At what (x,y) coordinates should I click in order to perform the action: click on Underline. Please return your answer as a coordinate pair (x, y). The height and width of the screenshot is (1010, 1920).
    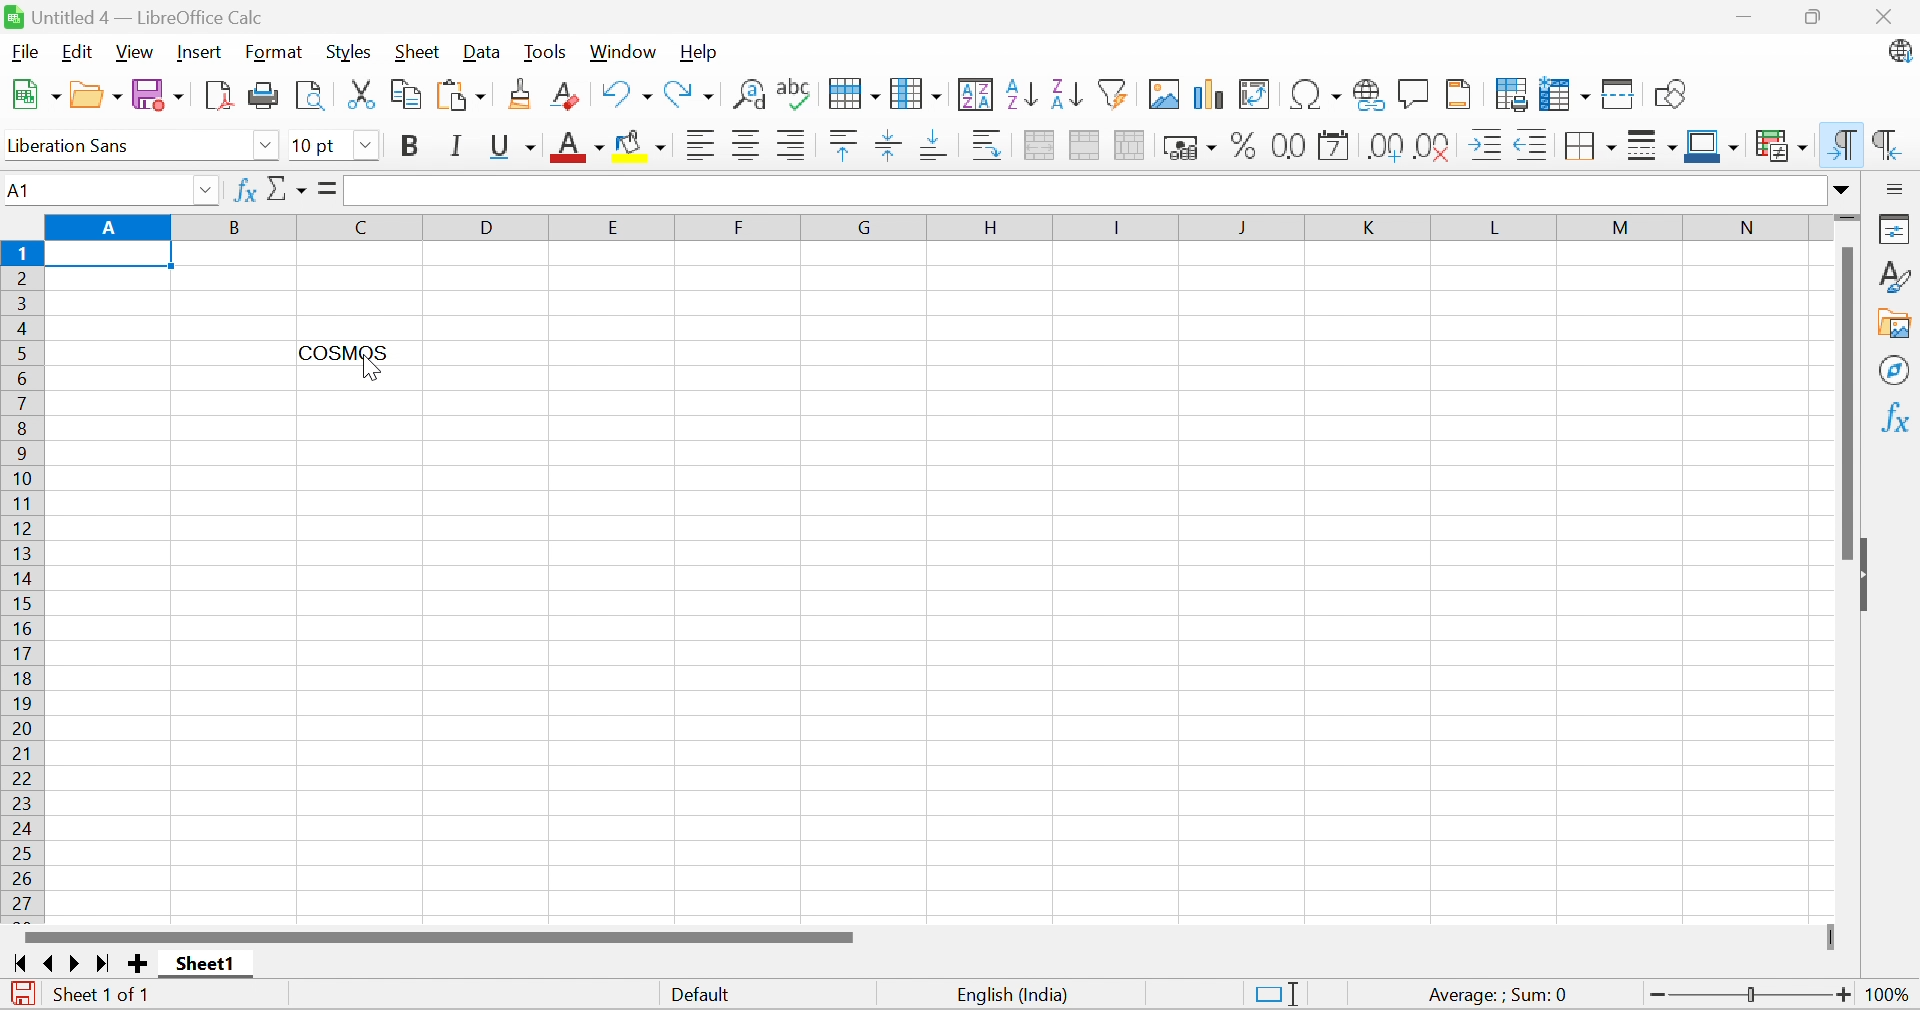
    Looking at the image, I should click on (511, 147).